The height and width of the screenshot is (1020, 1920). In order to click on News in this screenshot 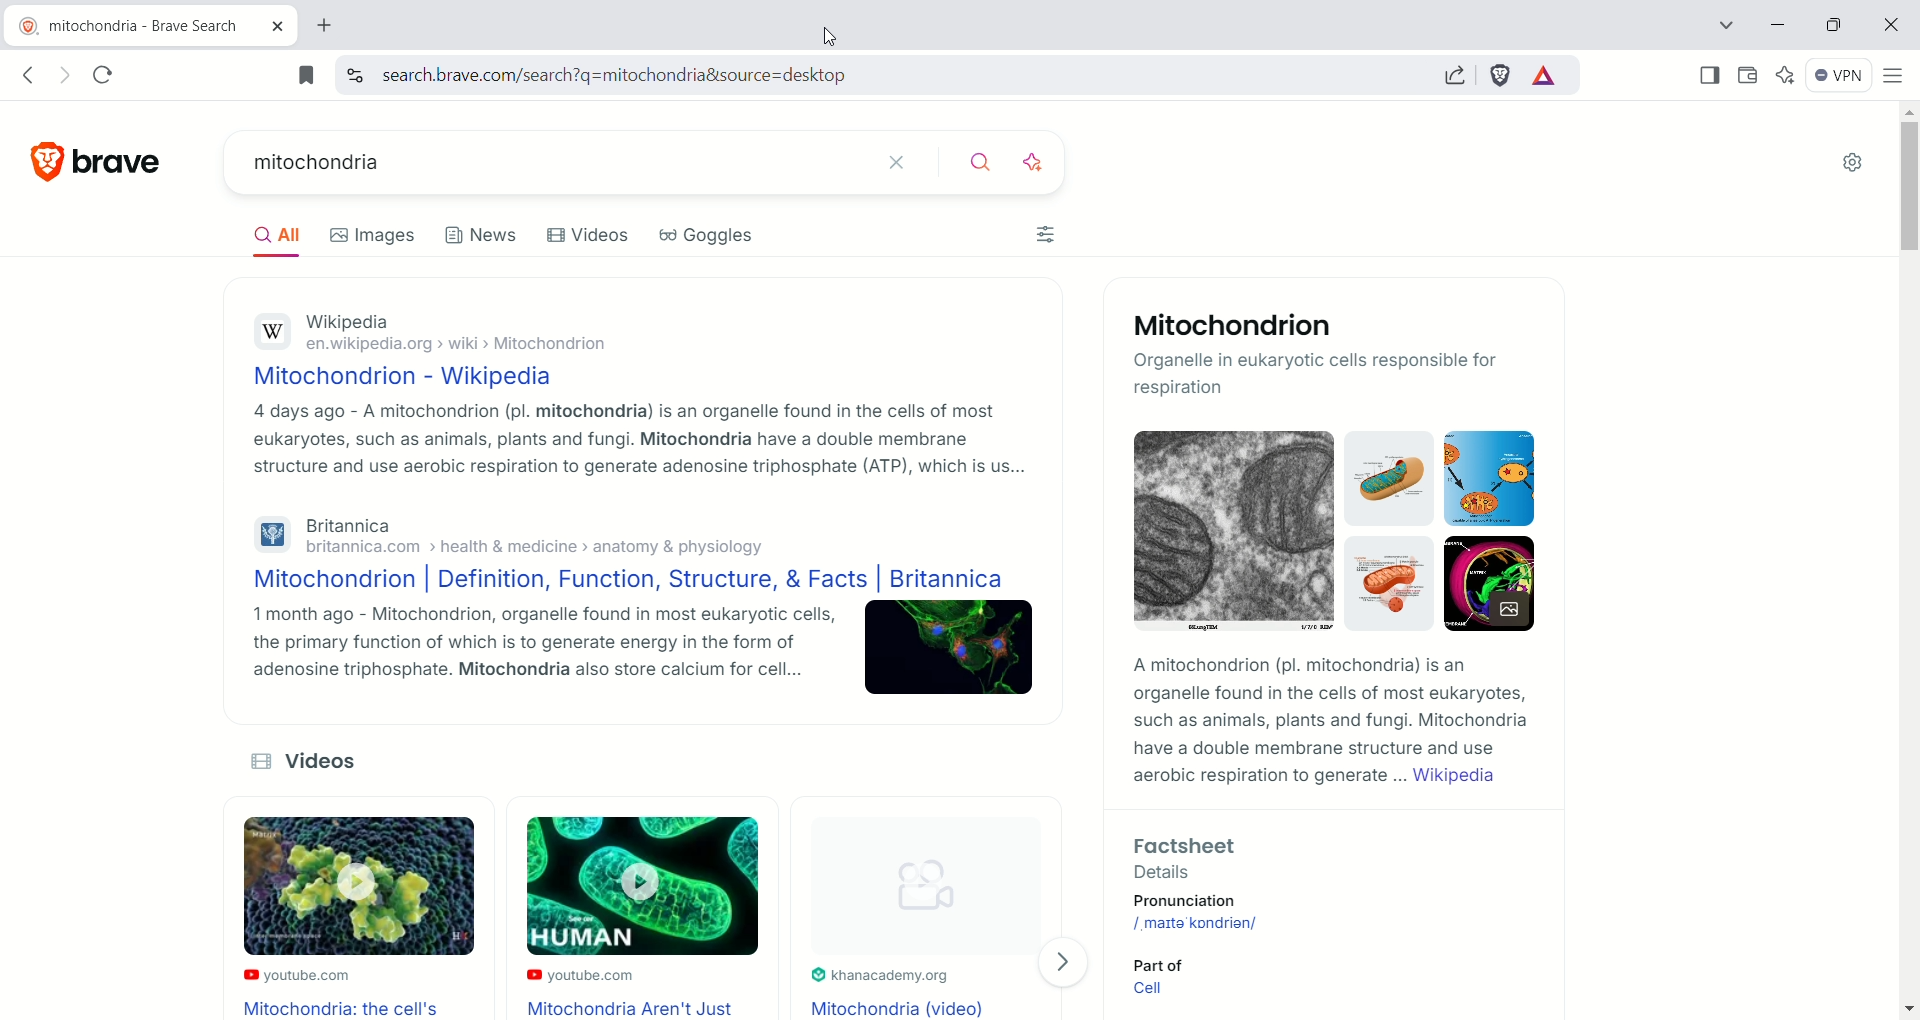, I will do `click(485, 236)`.